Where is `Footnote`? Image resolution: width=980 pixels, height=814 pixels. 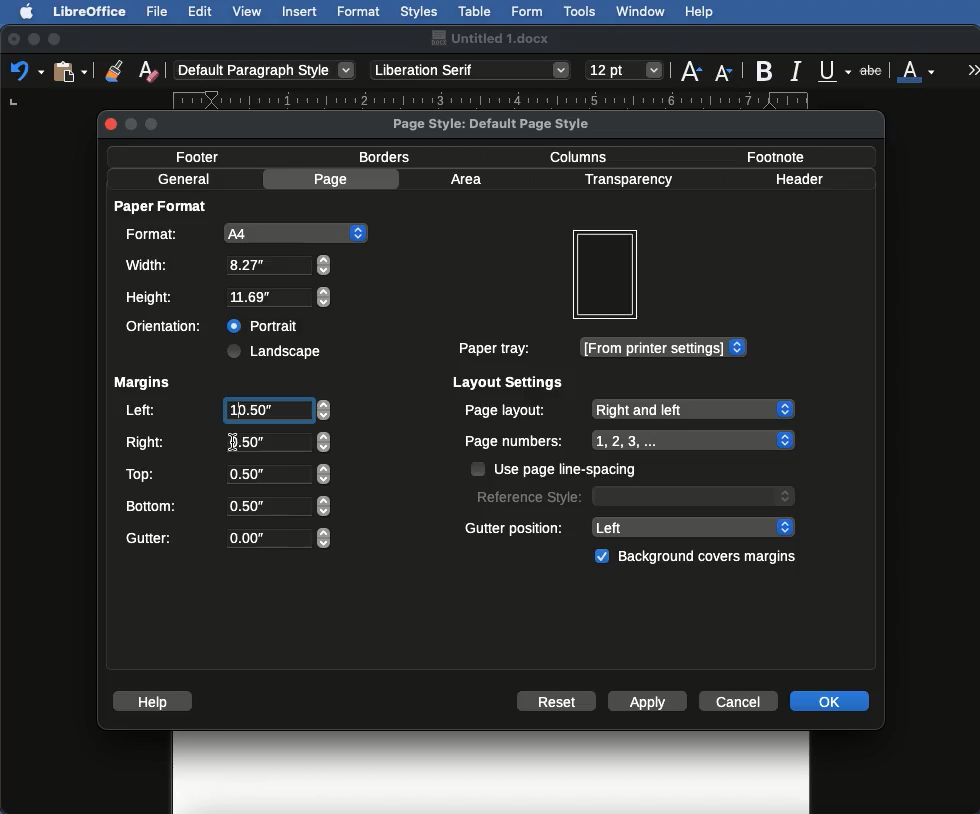 Footnote is located at coordinates (774, 156).